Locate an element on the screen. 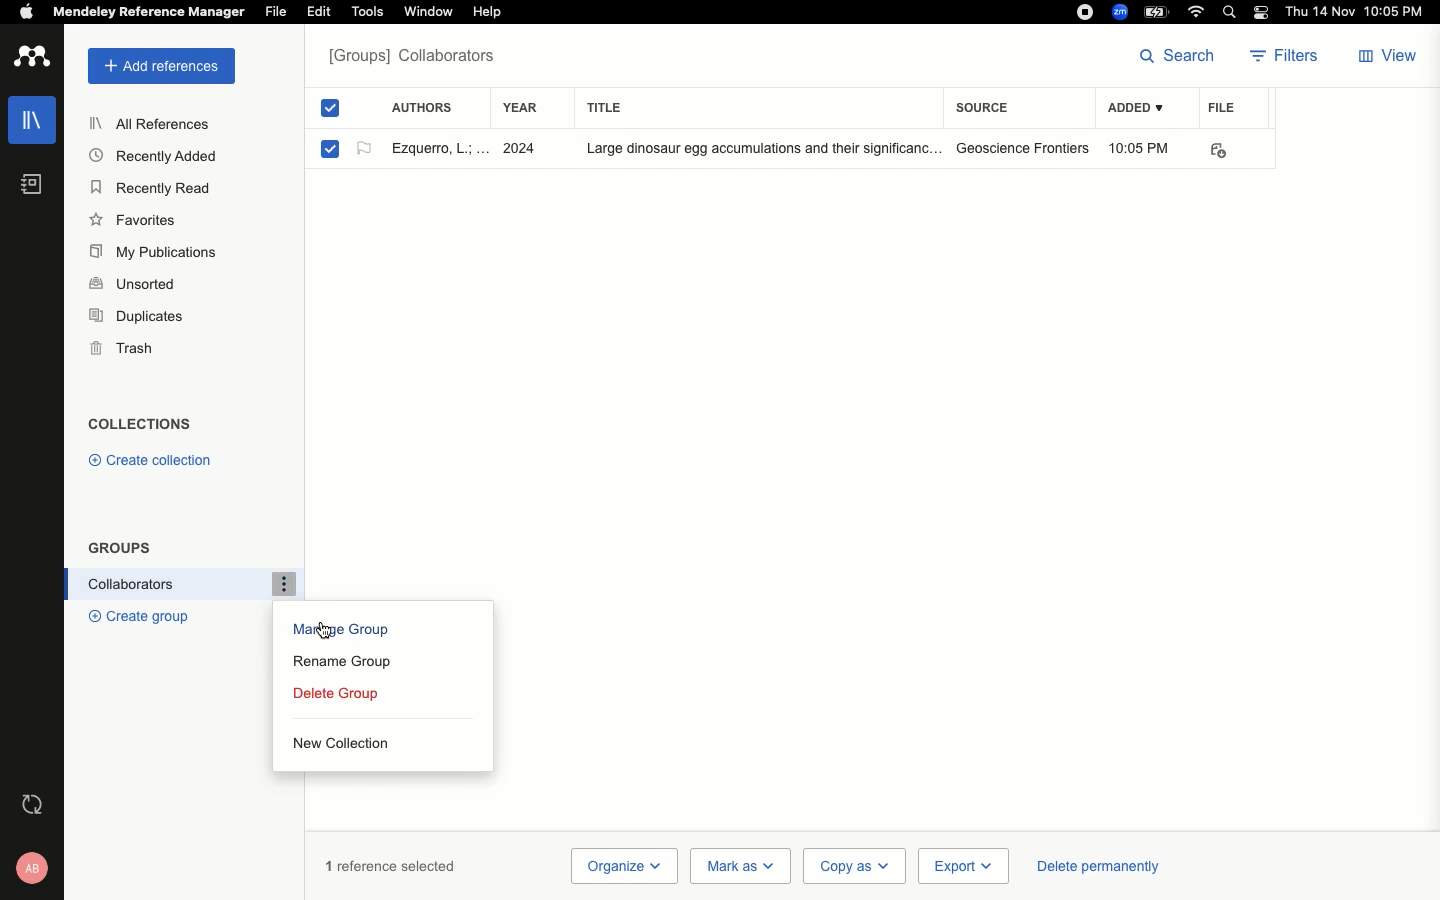  Groups is located at coordinates (121, 547).